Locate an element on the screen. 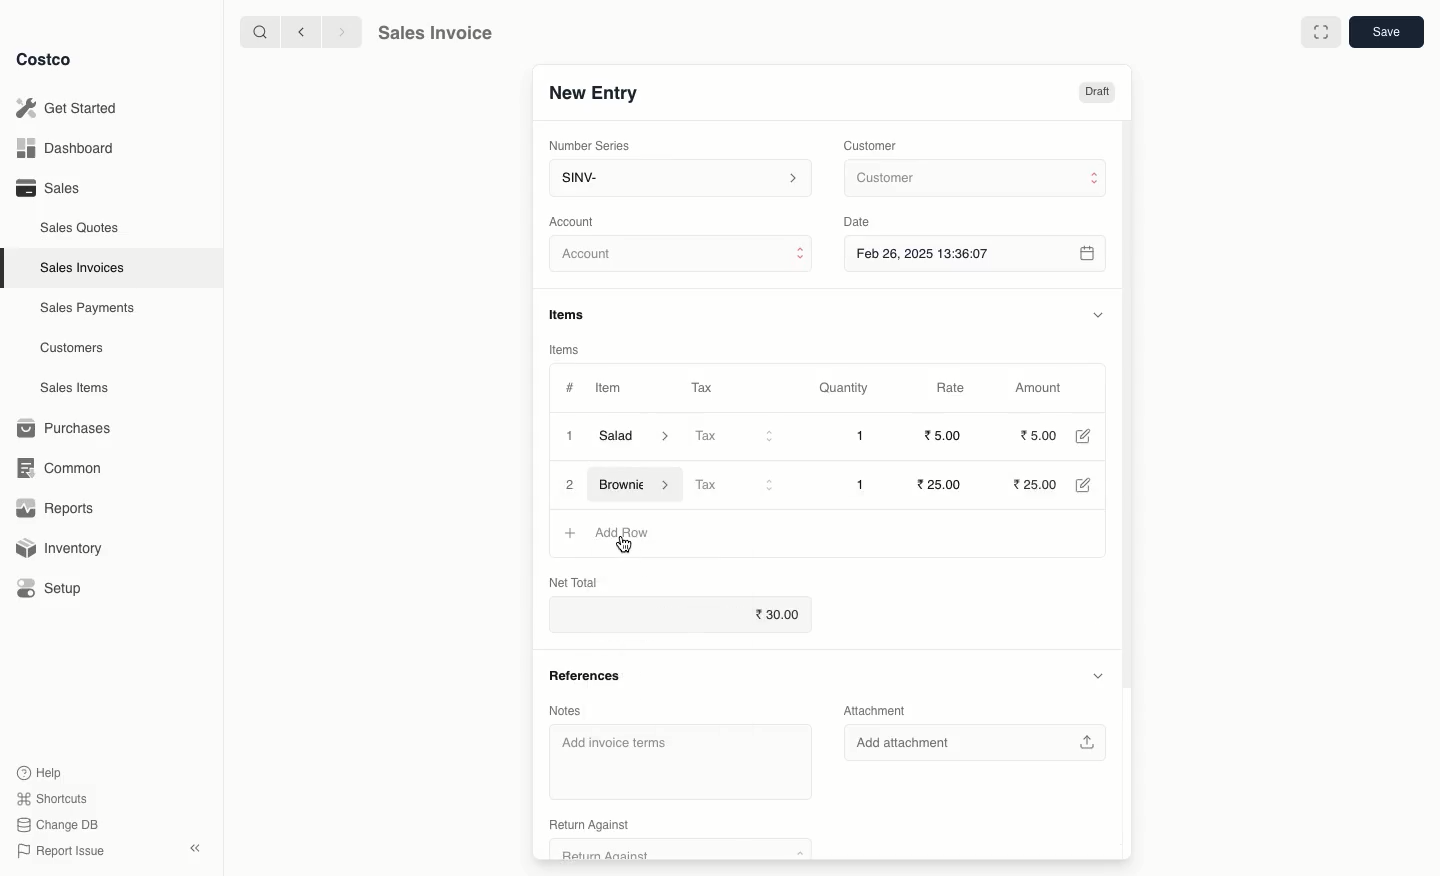 The width and height of the screenshot is (1440, 876). Amount is located at coordinates (1044, 388).